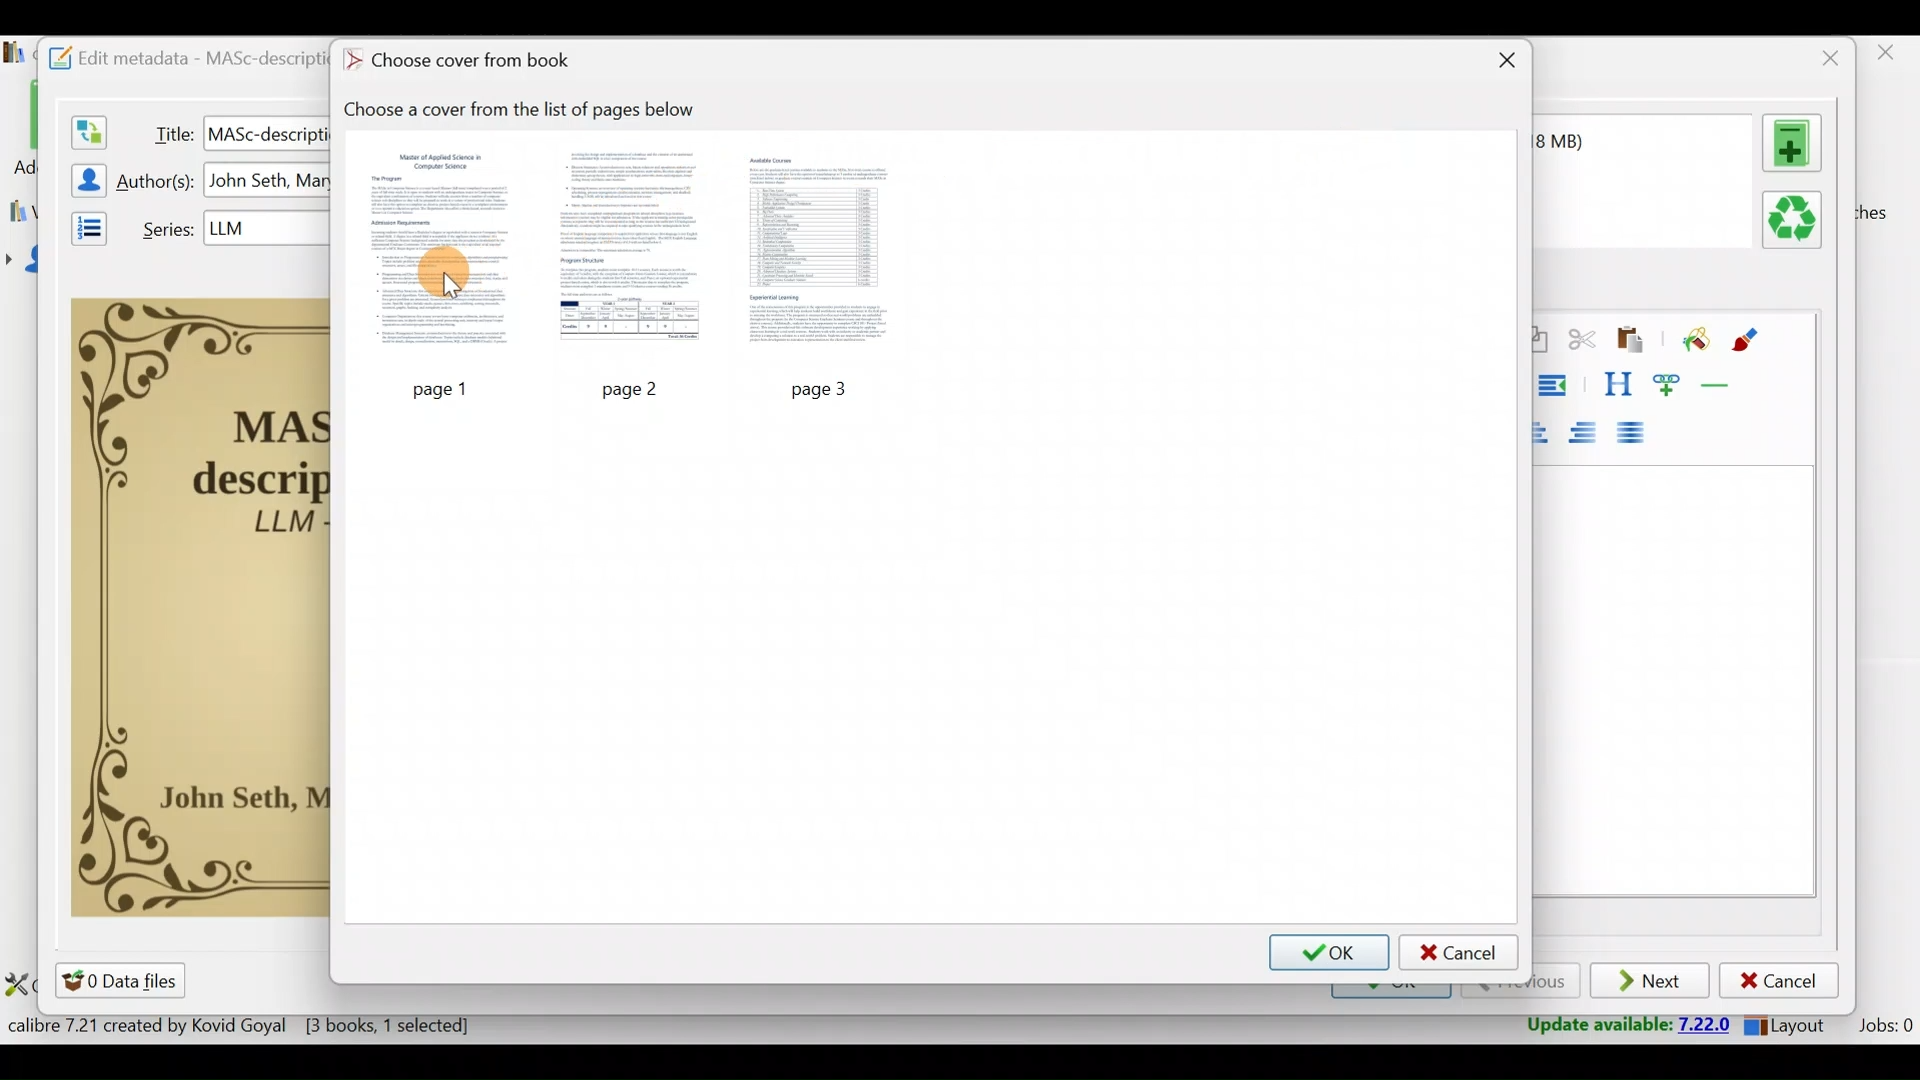 Image resolution: width=1920 pixels, height=1080 pixels. Describe the element at coordinates (169, 130) in the screenshot. I see `Title` at that location.